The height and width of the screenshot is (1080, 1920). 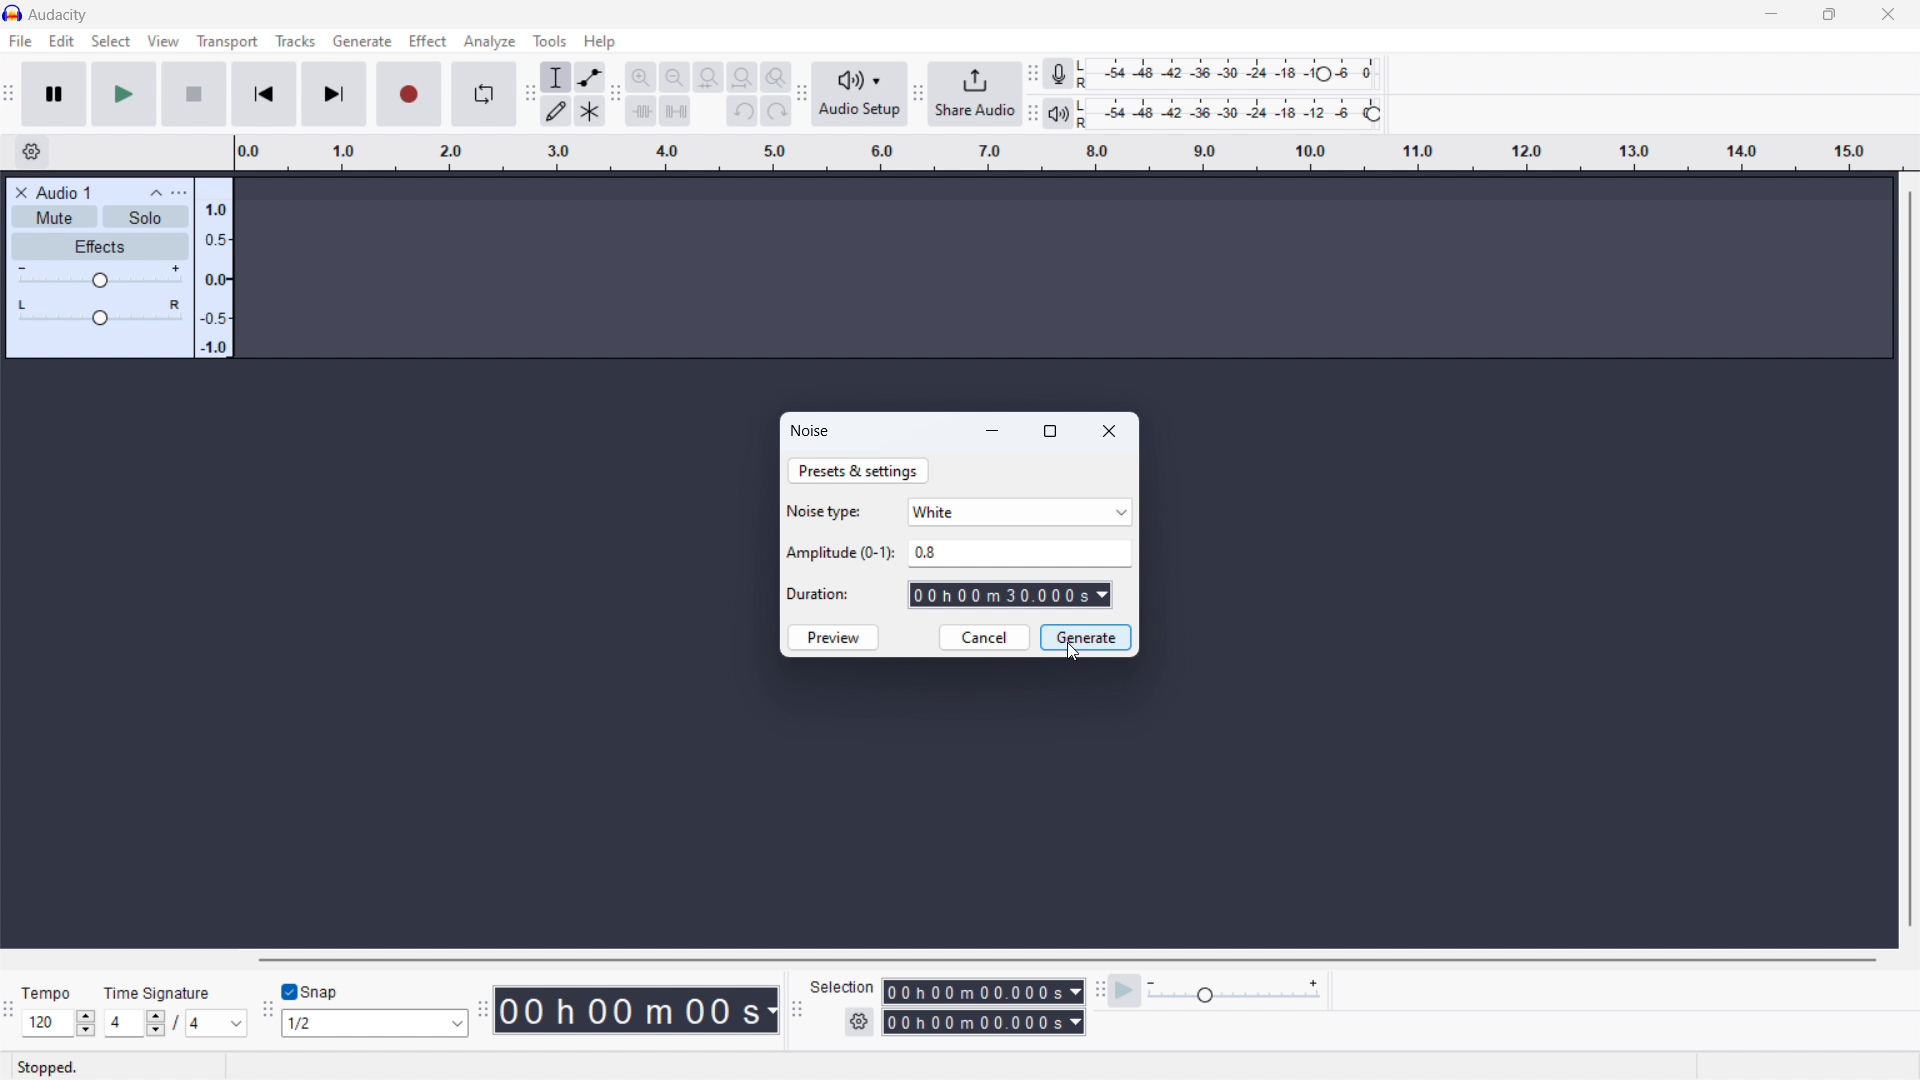 I want to click on multi tool, so click(x=589, y=111).